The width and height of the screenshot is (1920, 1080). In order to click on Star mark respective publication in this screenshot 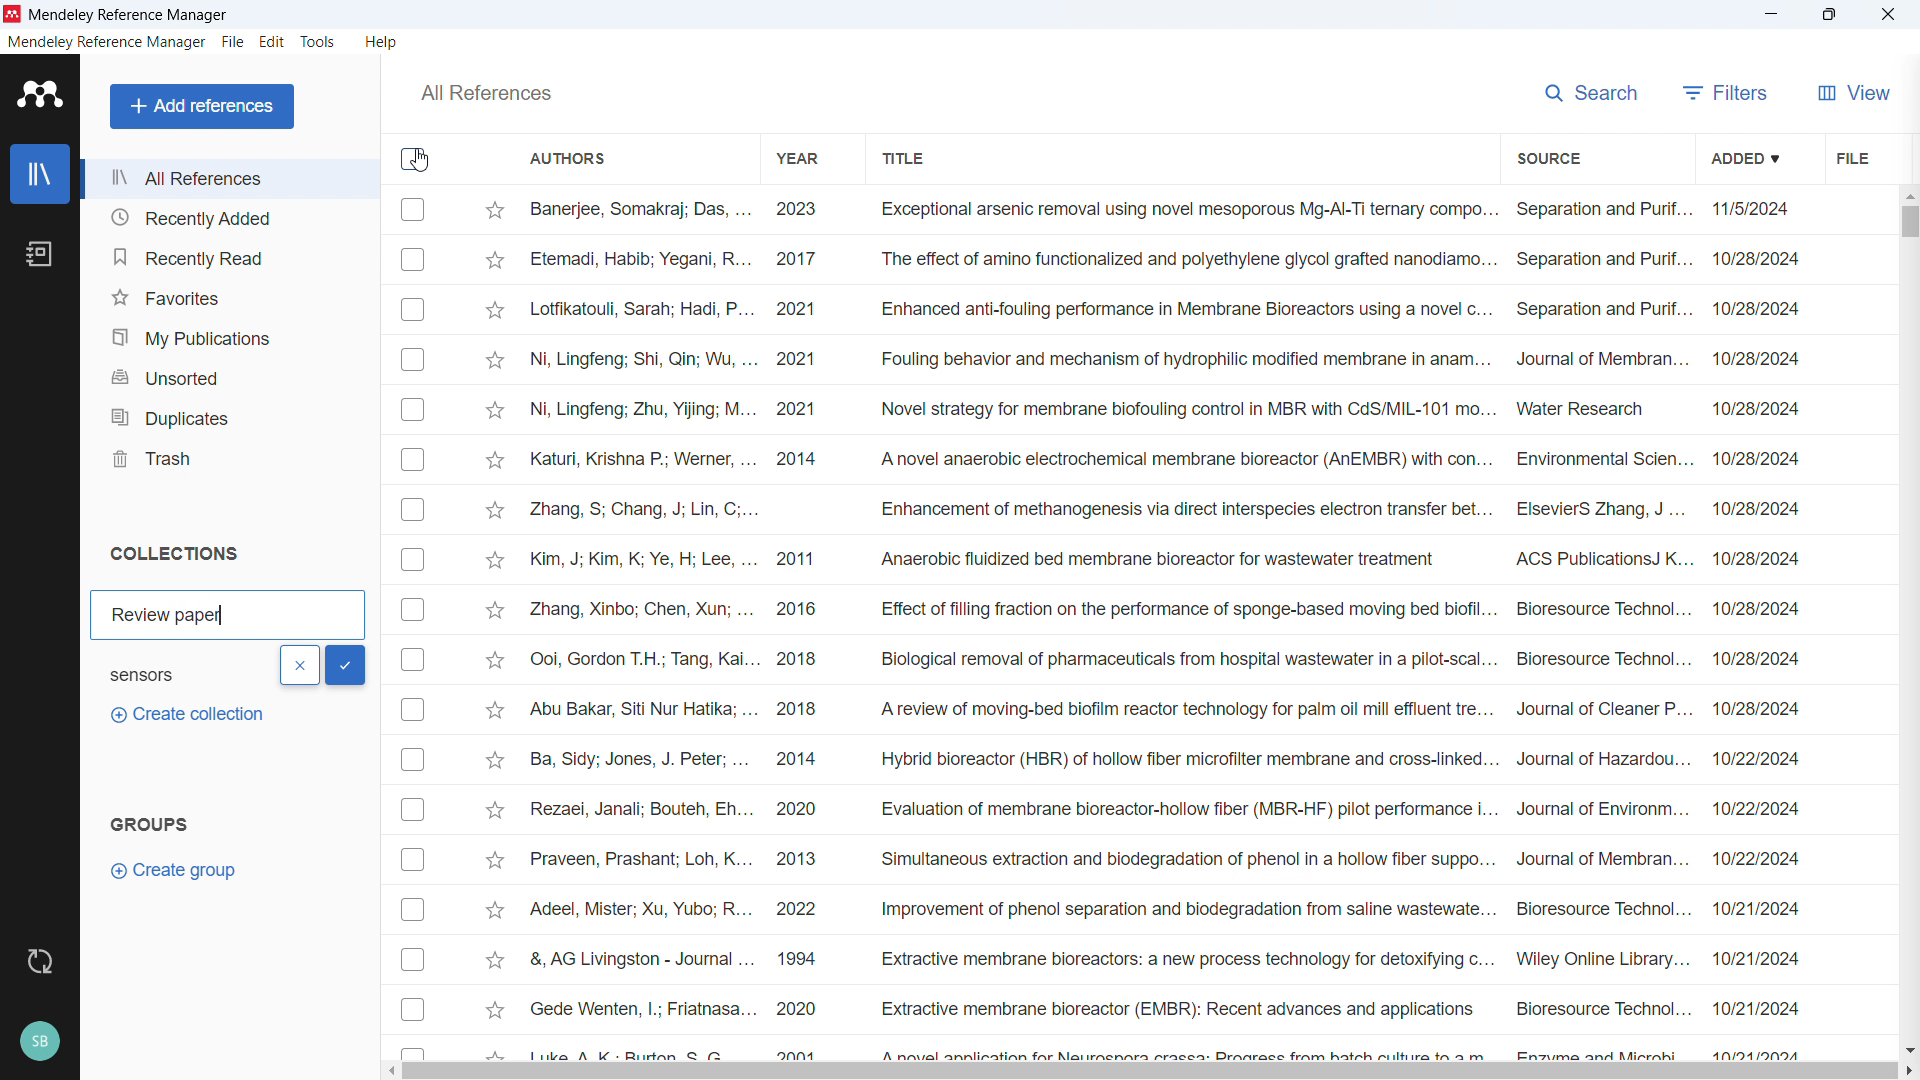, I will do `click(496, 760)`.